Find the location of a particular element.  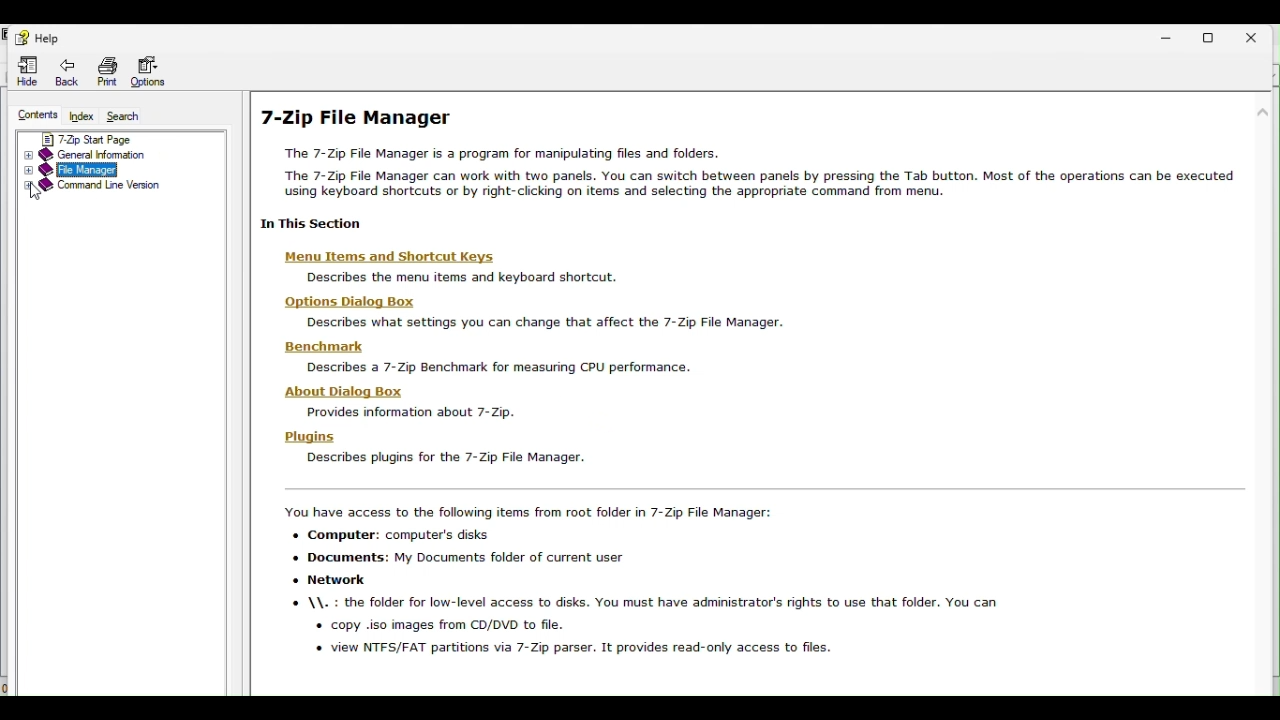

Restore is located at coordinates (1211, 37).